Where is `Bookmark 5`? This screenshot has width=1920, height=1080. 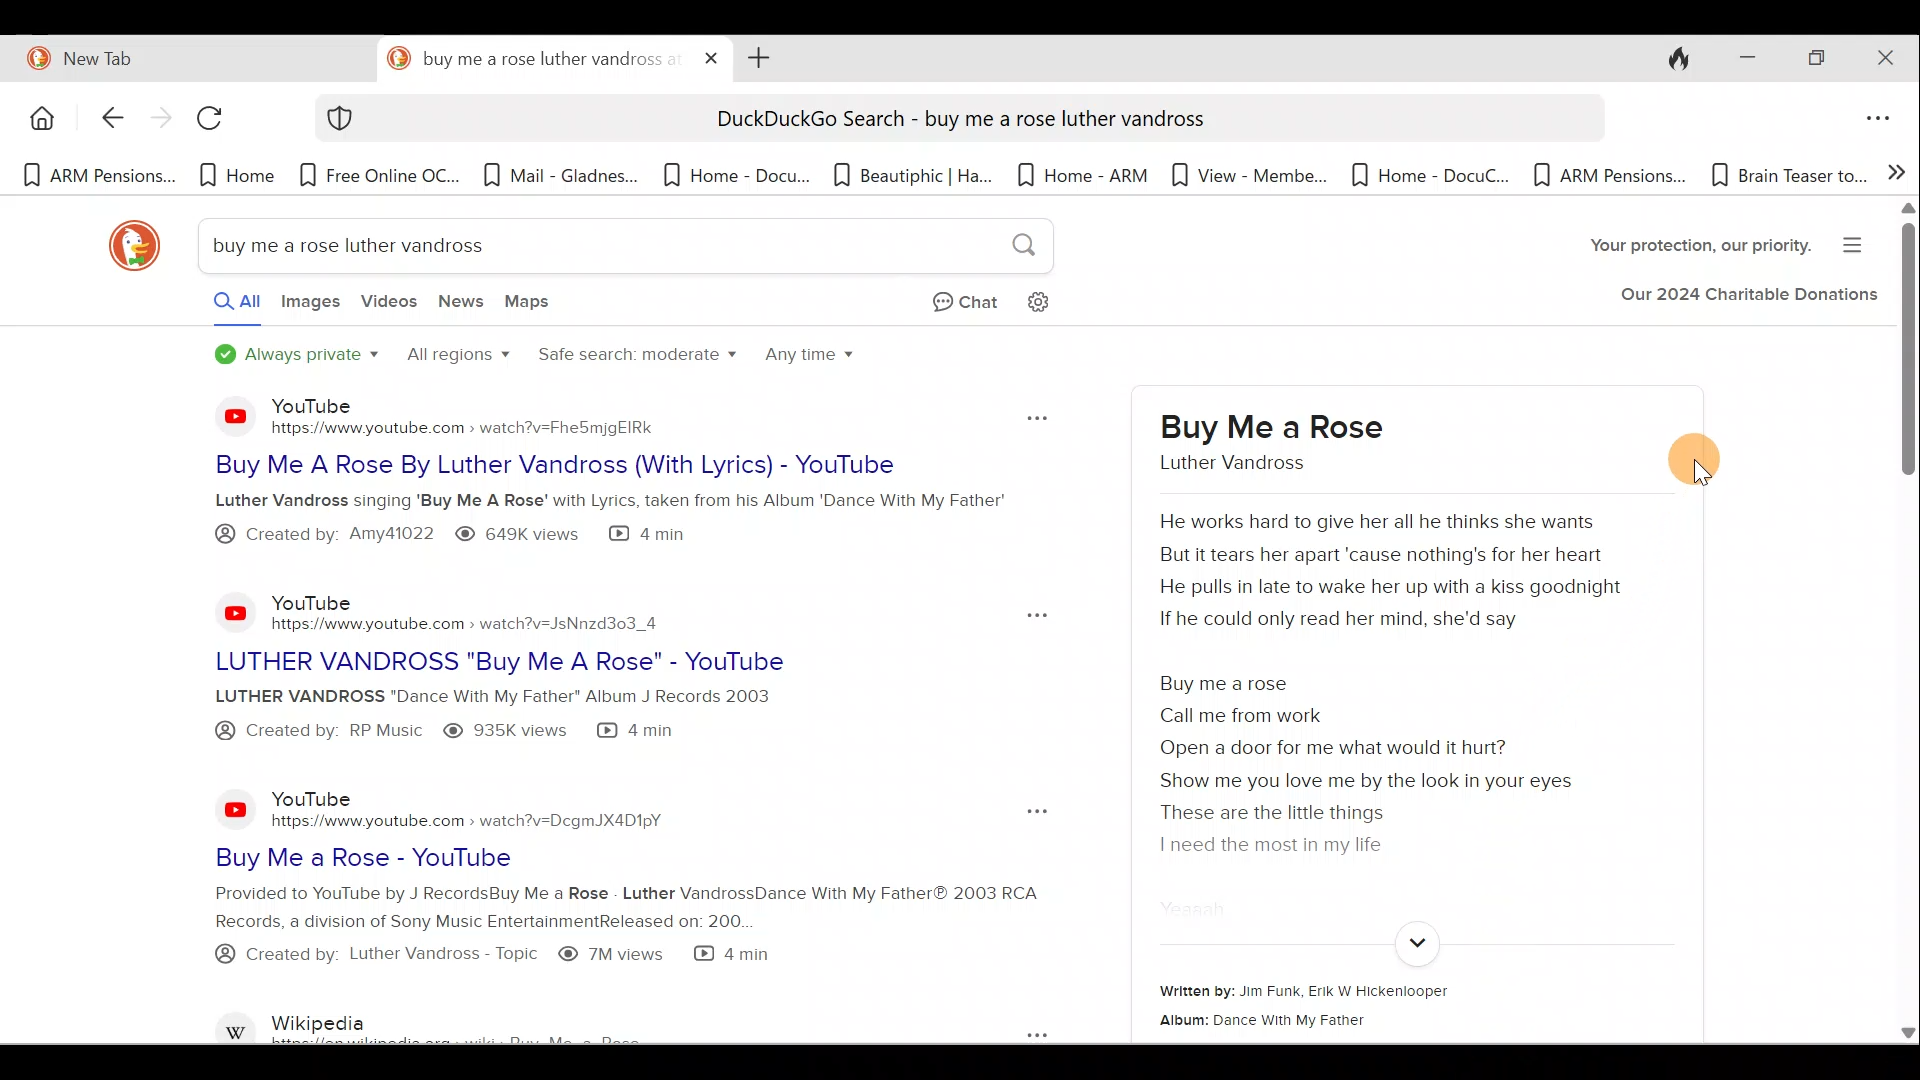
Bookmark 5 is located at coordinates (735, 174).